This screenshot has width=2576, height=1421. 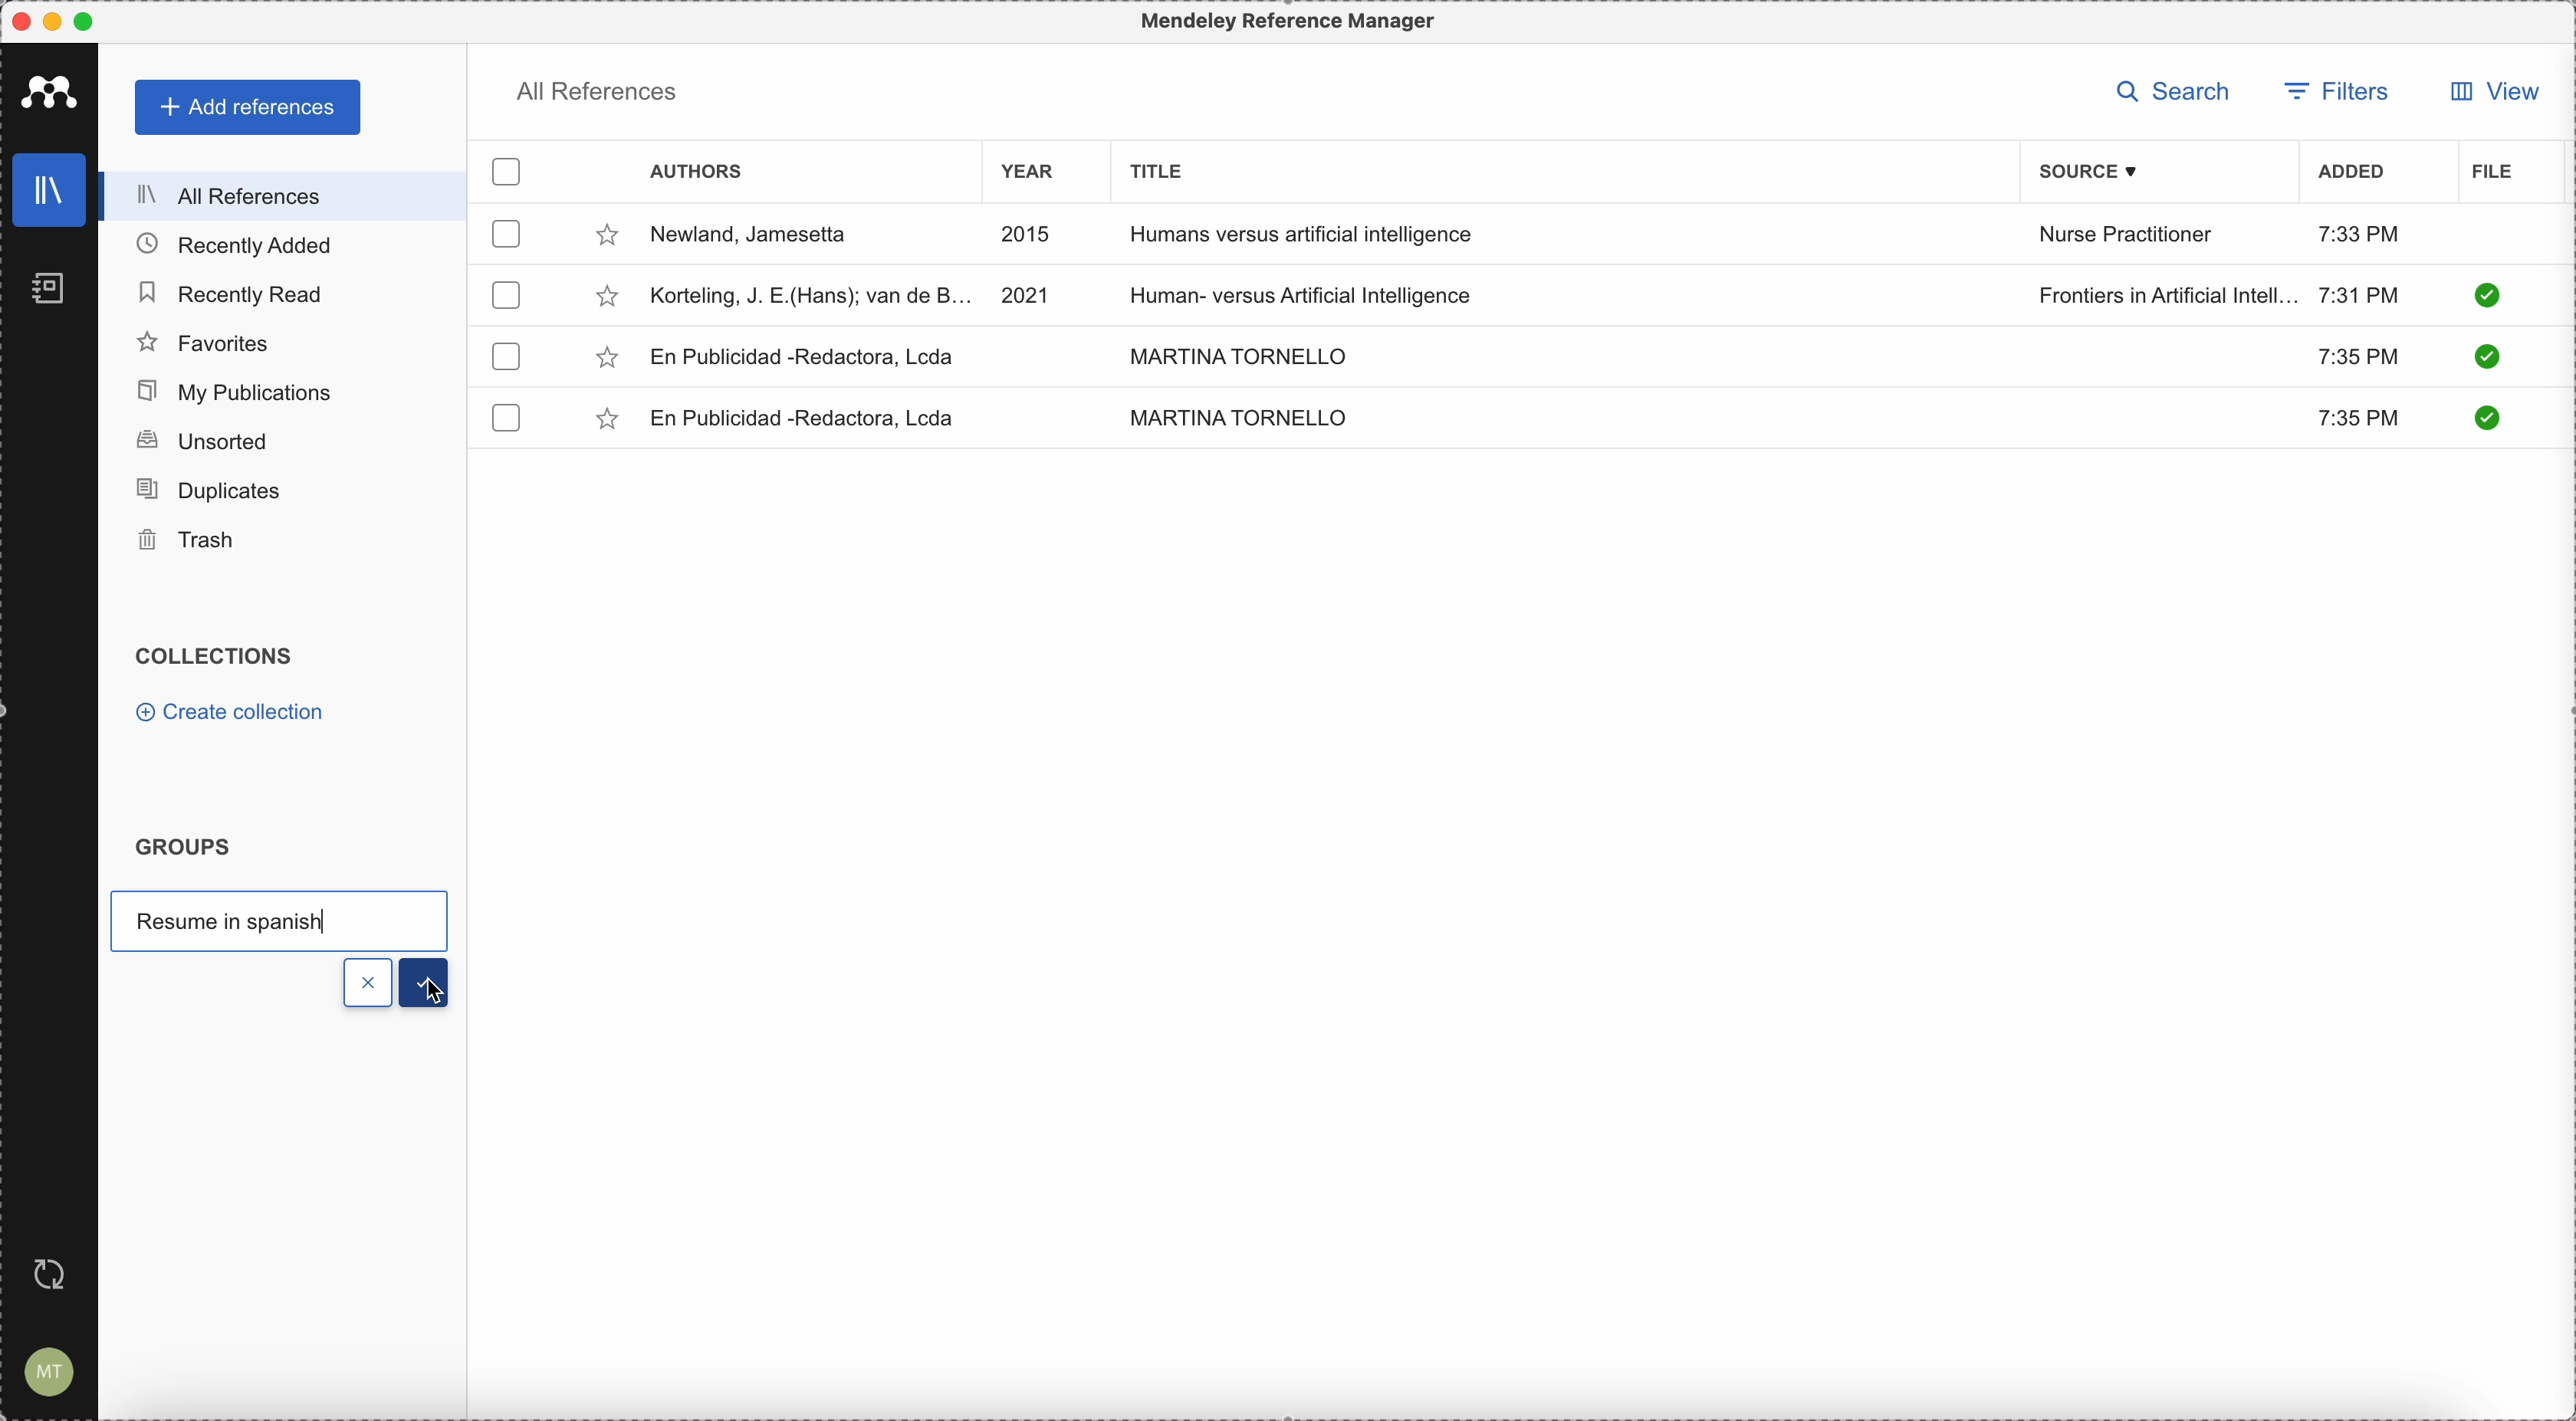 What do you see at coordinates (229, 290) in the screenshot?
I see `recently read` at bounding box center [229, 290].